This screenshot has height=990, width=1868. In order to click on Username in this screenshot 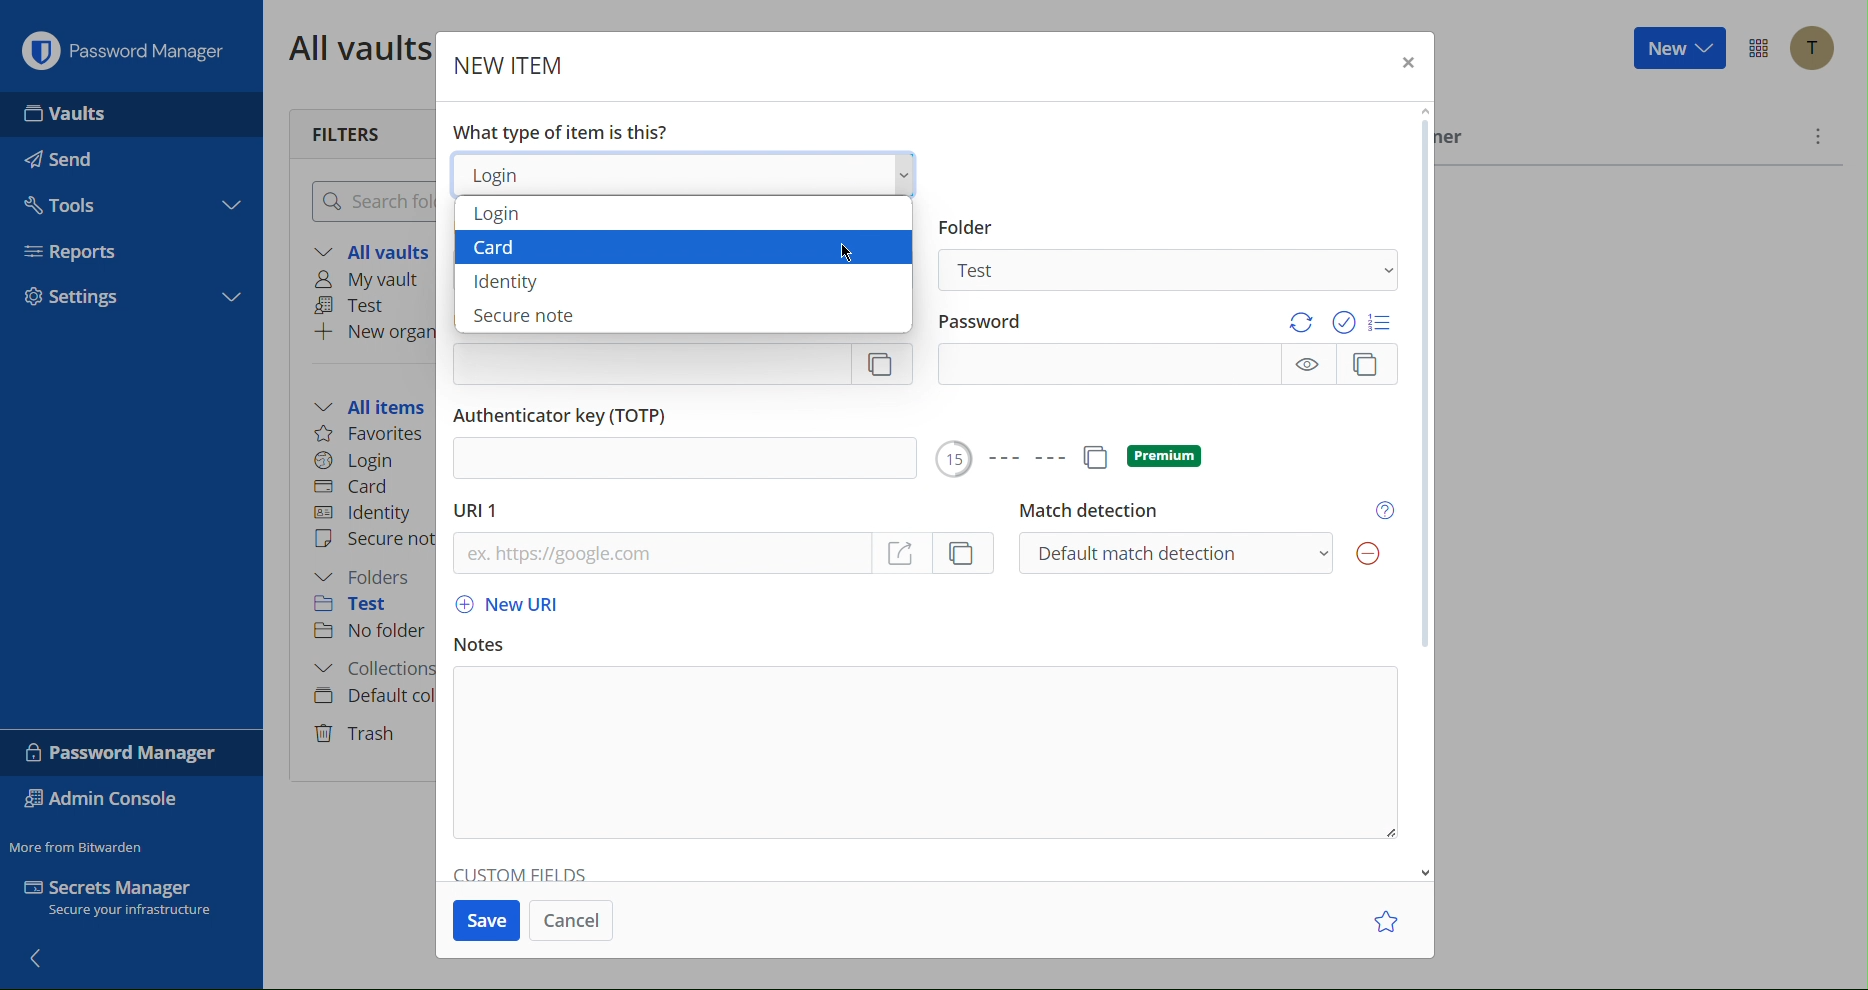, I will do `click(680, 368)`.